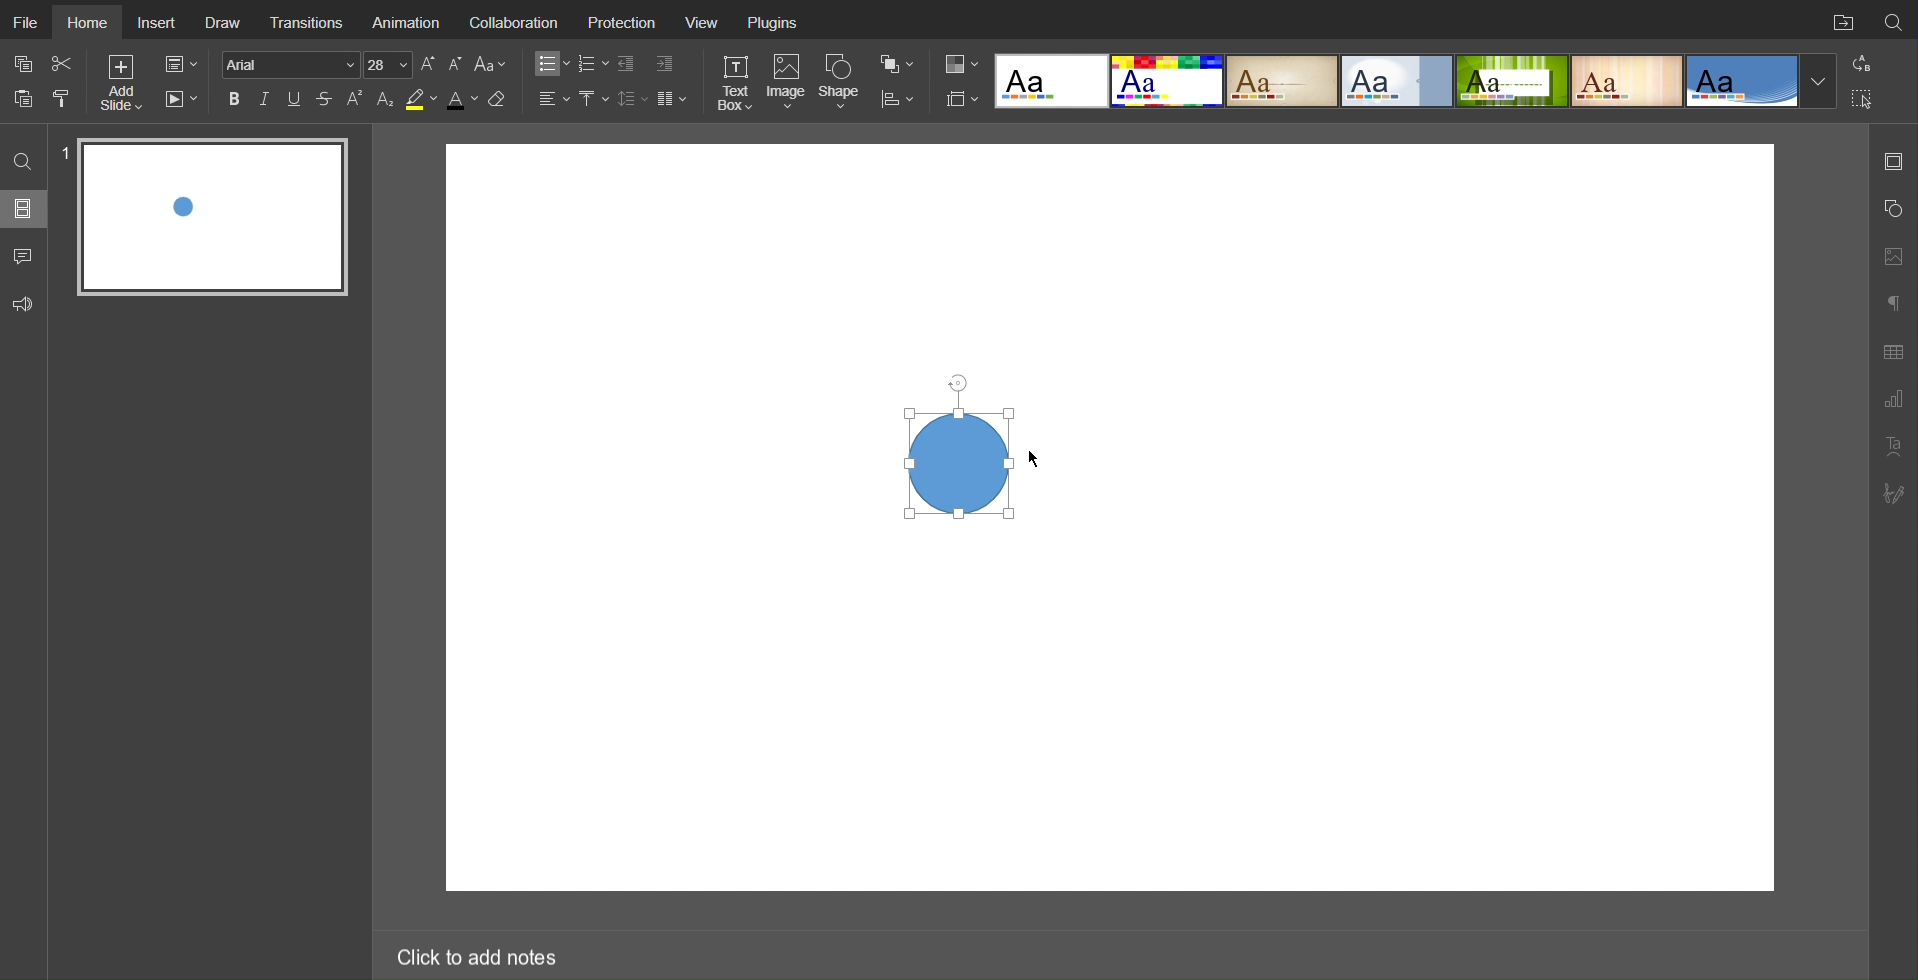 Image resolution: width=1918 pixels, height=980 pixels. Describe the element at coordinates (1893, 400) in the screenshot. I see `Paragraph Settings` at that location.